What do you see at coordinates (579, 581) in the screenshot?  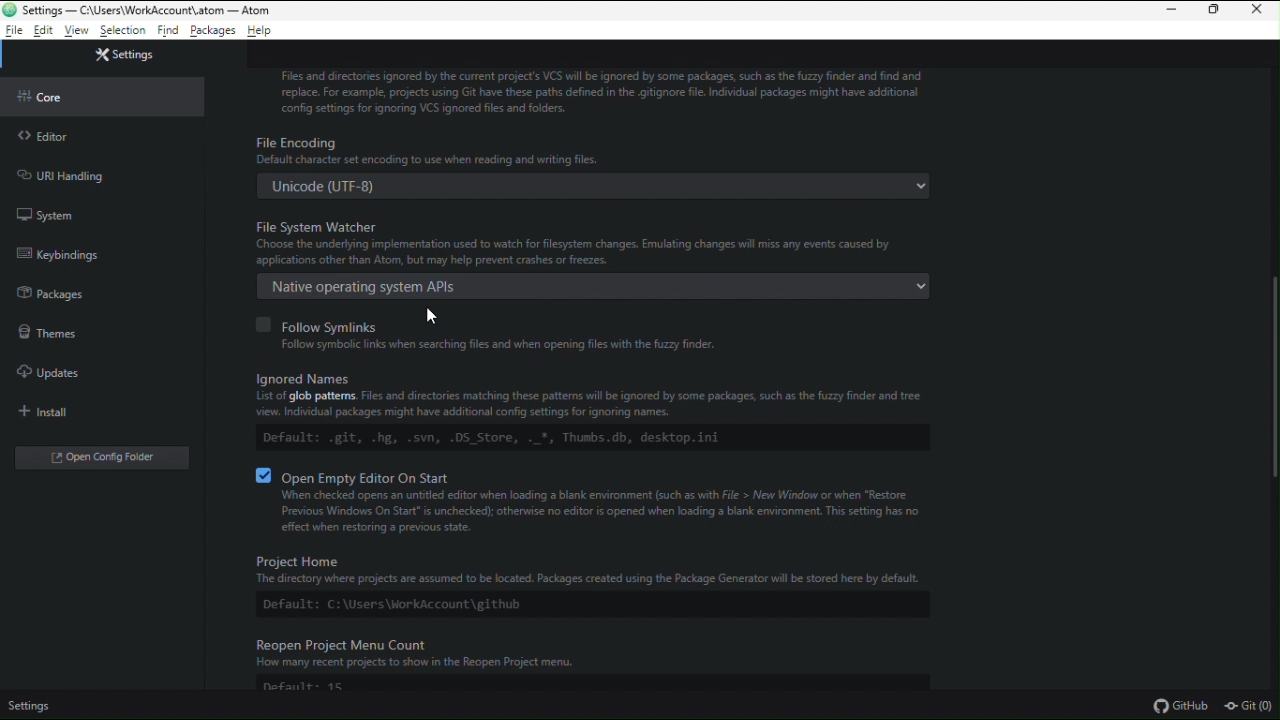 I see `Project home` at bounding box center [579, 581].